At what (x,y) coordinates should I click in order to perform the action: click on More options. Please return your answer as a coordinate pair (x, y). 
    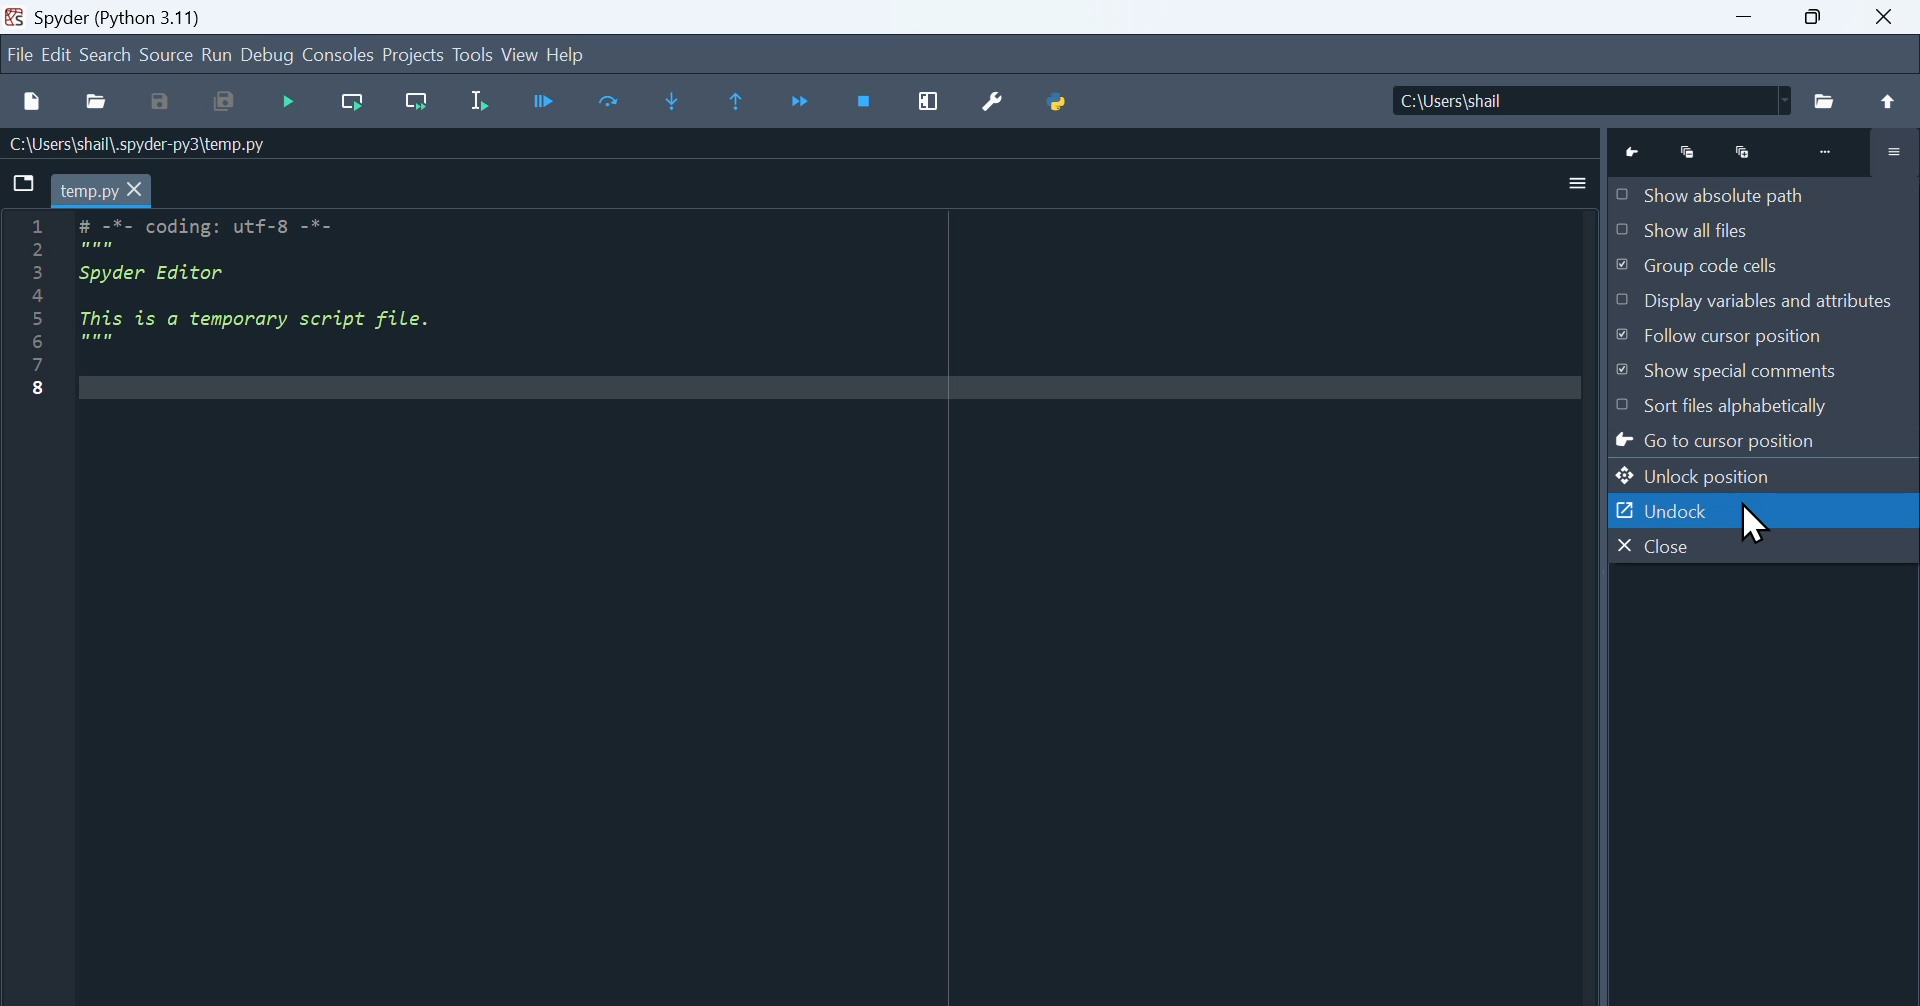
    Looking at the image, I should click on (1581, 184).